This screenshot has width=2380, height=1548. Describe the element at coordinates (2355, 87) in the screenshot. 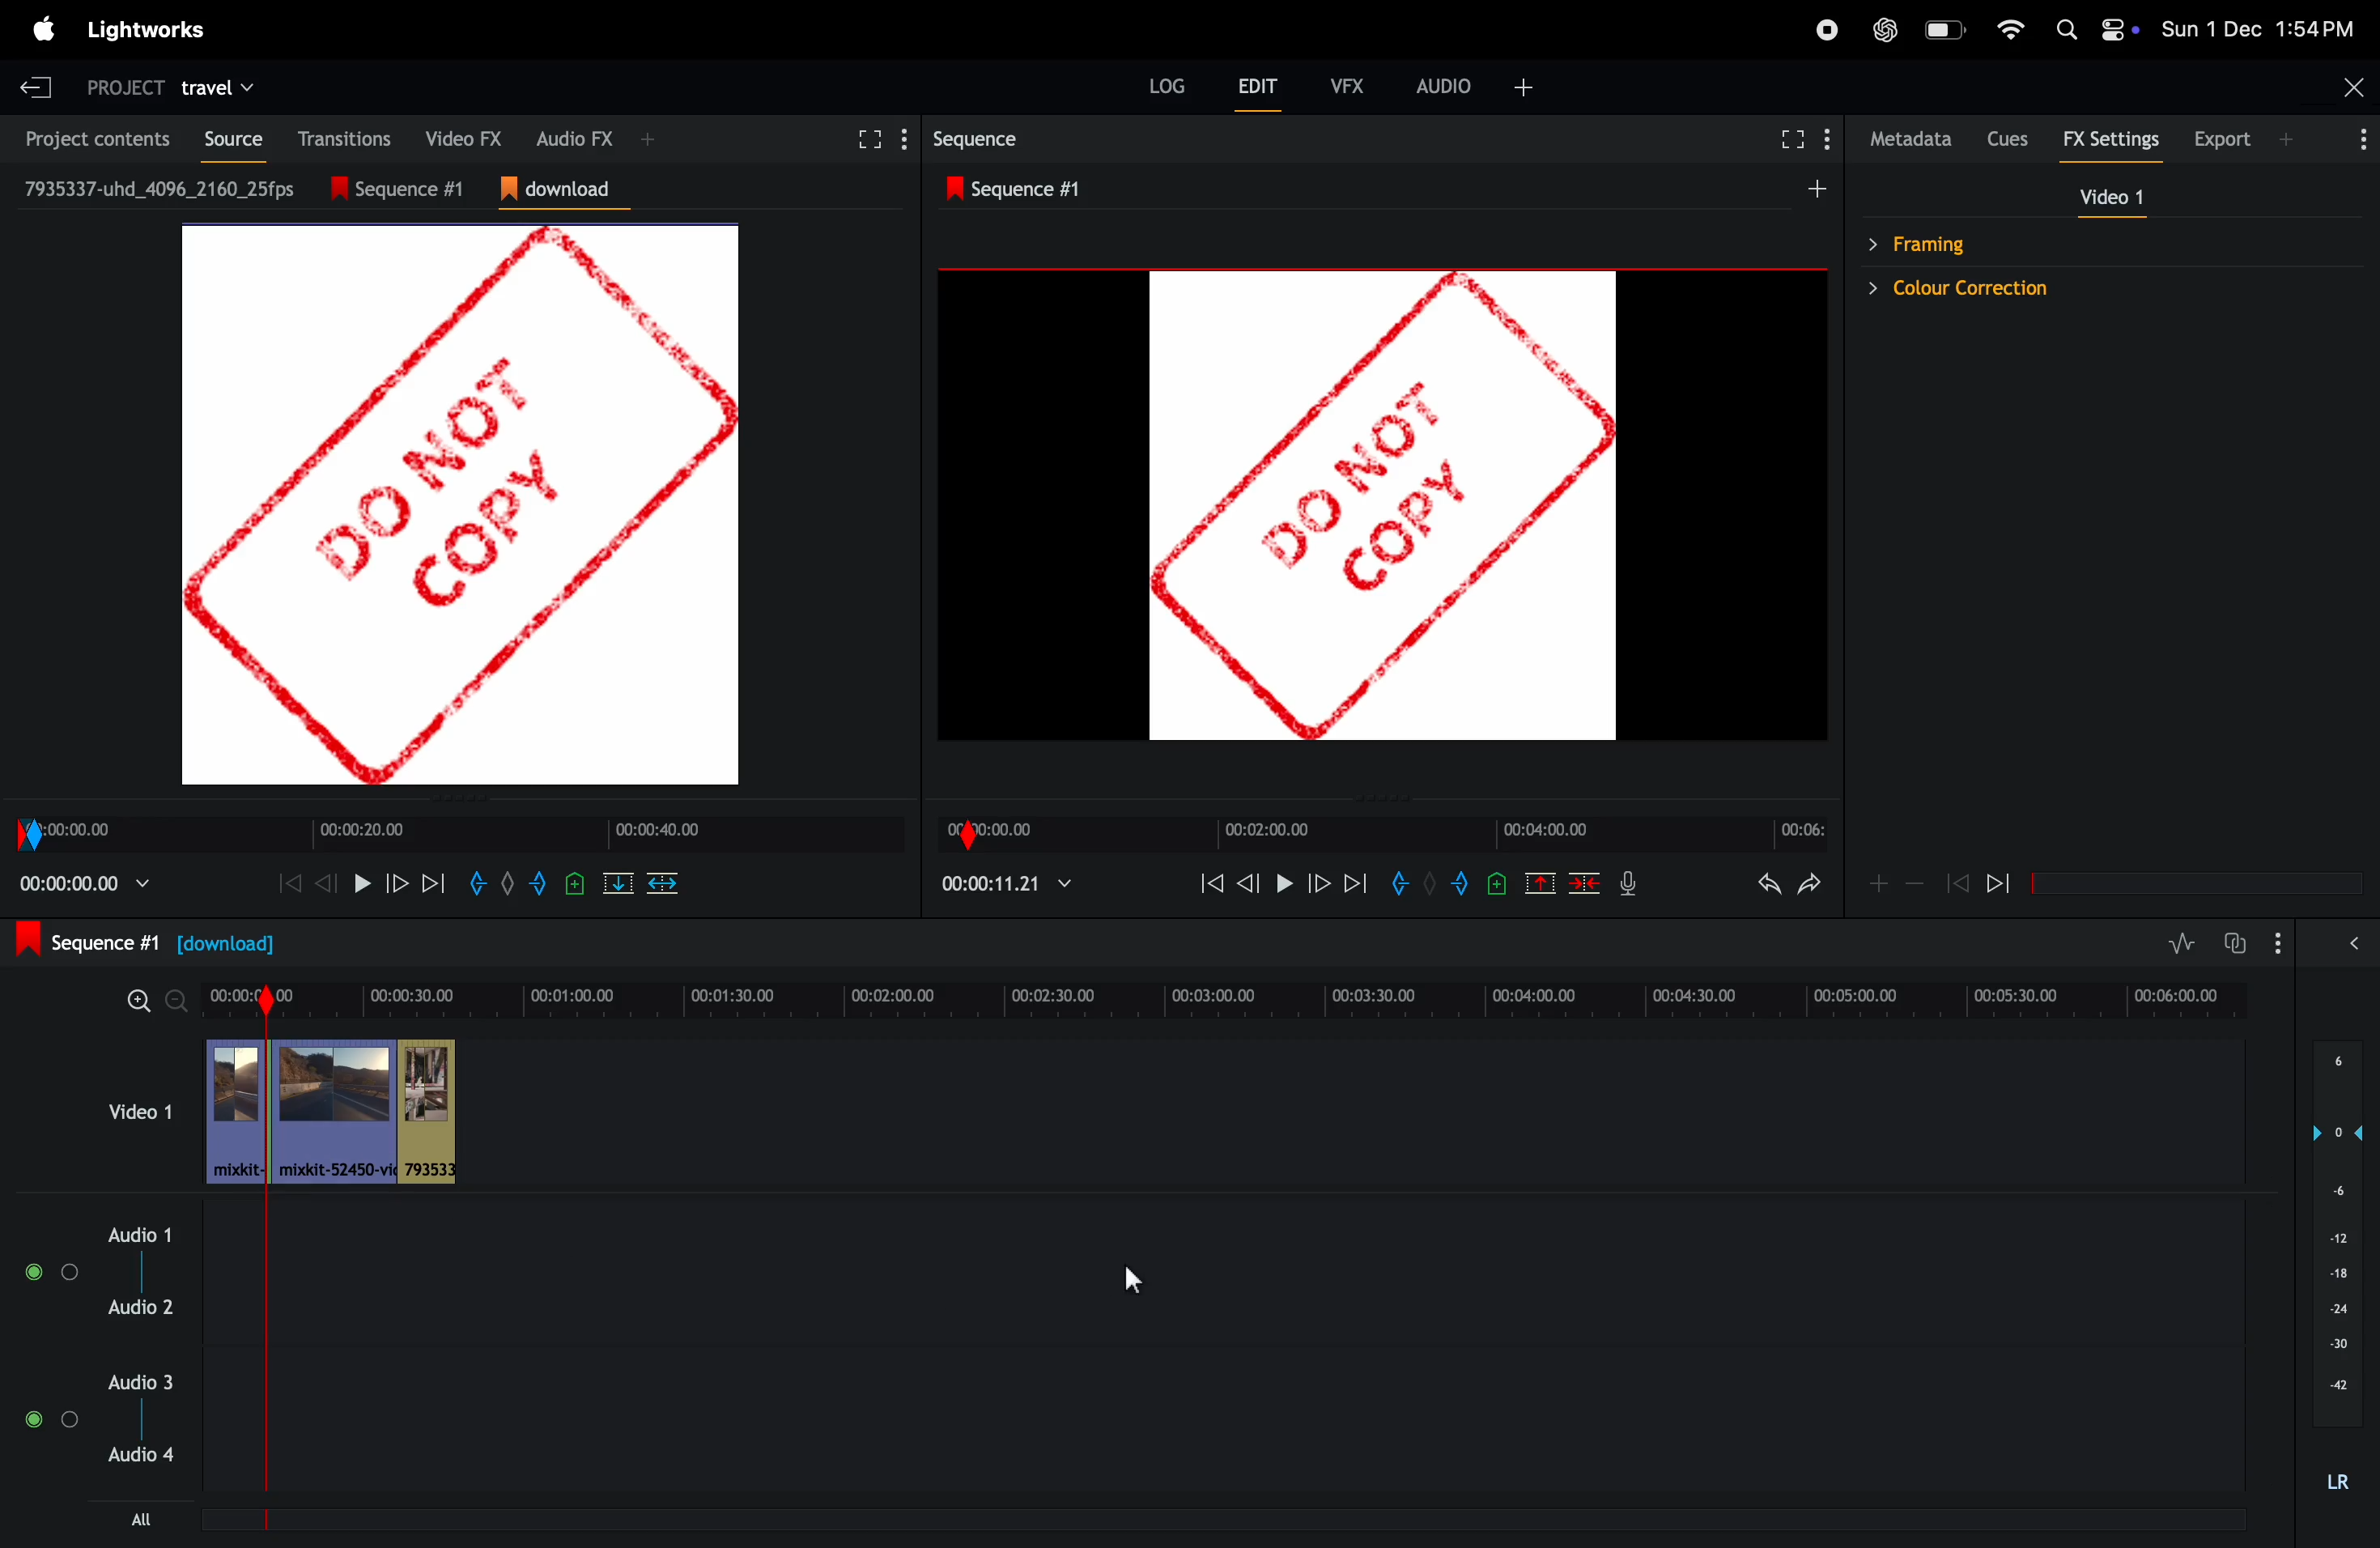

I see `close` at that location.